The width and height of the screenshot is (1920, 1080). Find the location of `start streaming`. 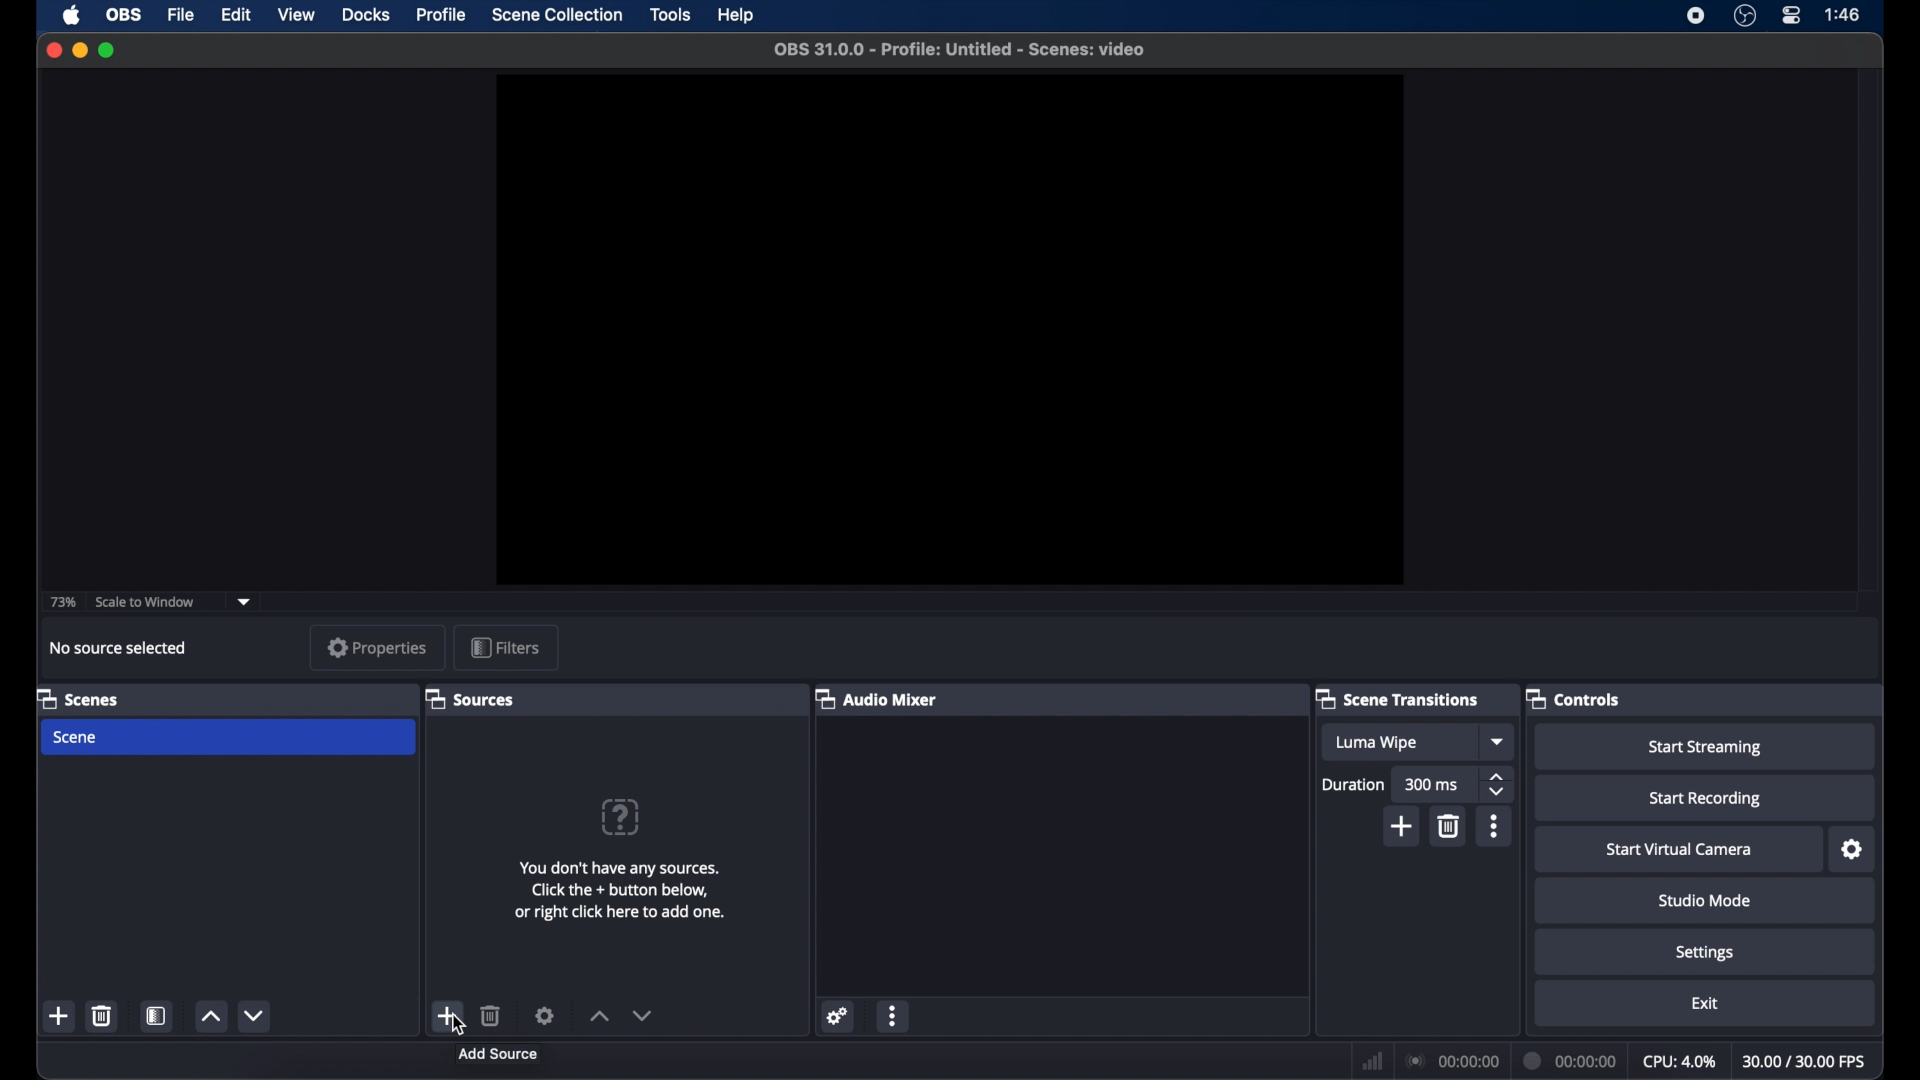

start streaming is located at coordinates (1705, 748).